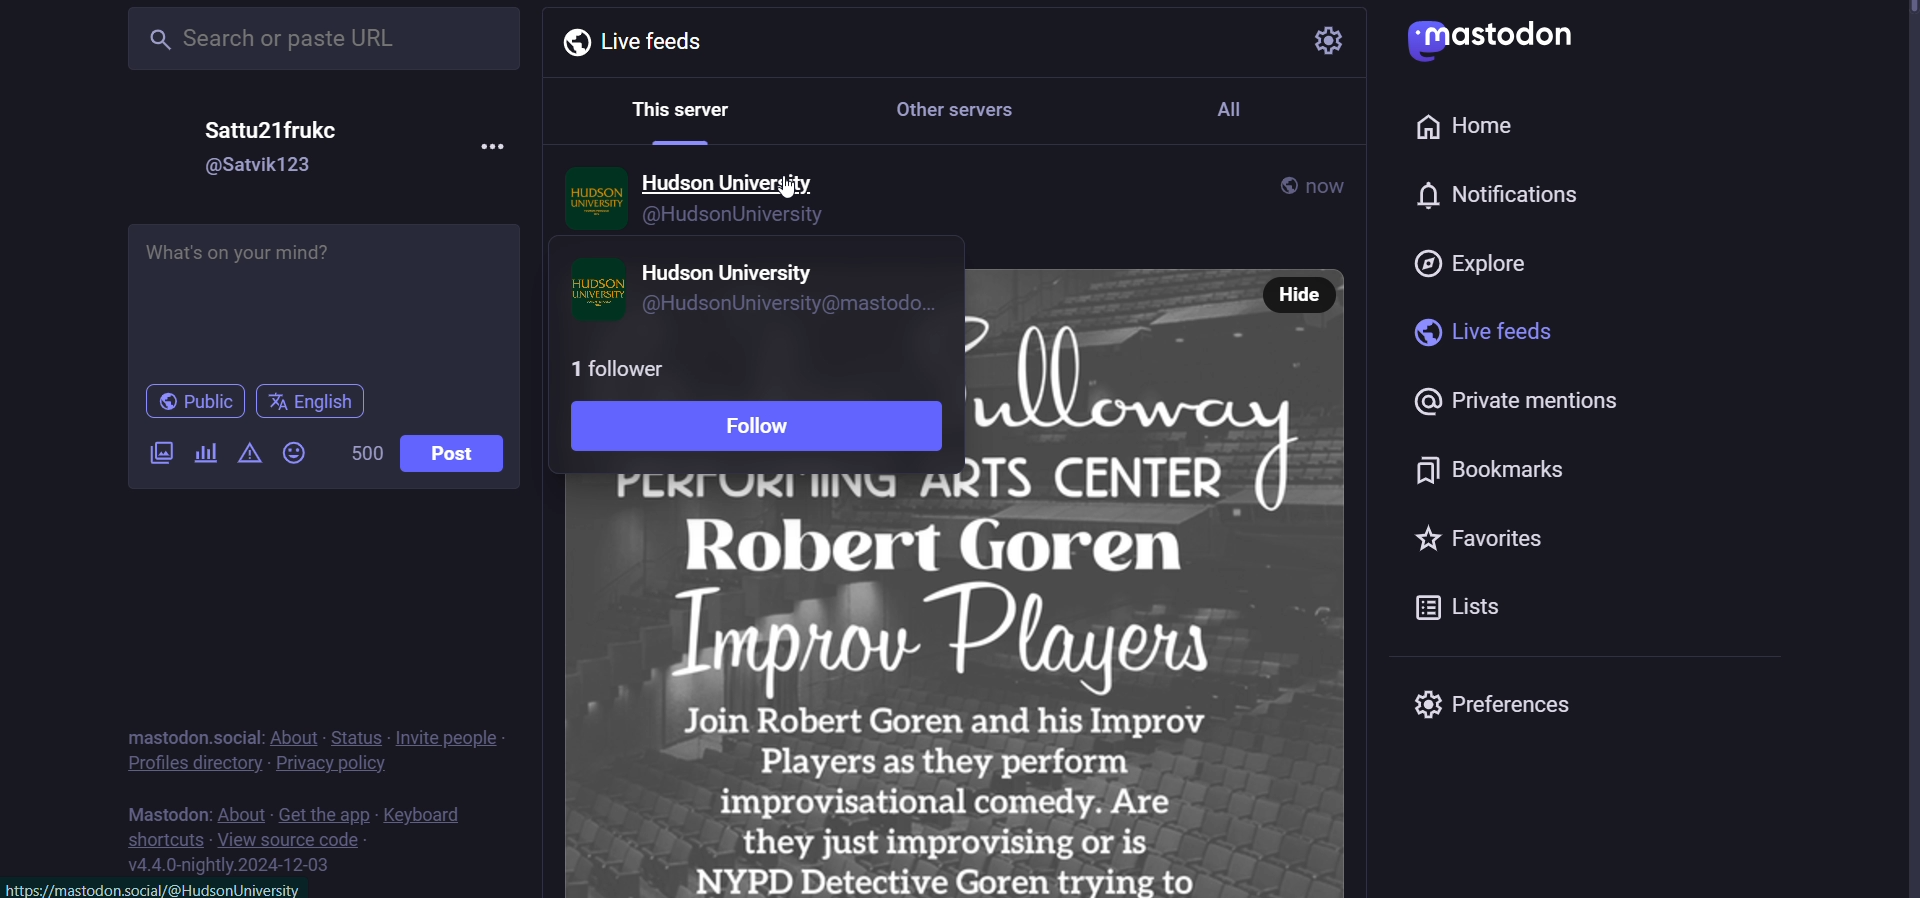 This screenshot has width=1920, height=898. Describe the element at coordinates (953, 112) in the screenshot. I see `other server` at that location.